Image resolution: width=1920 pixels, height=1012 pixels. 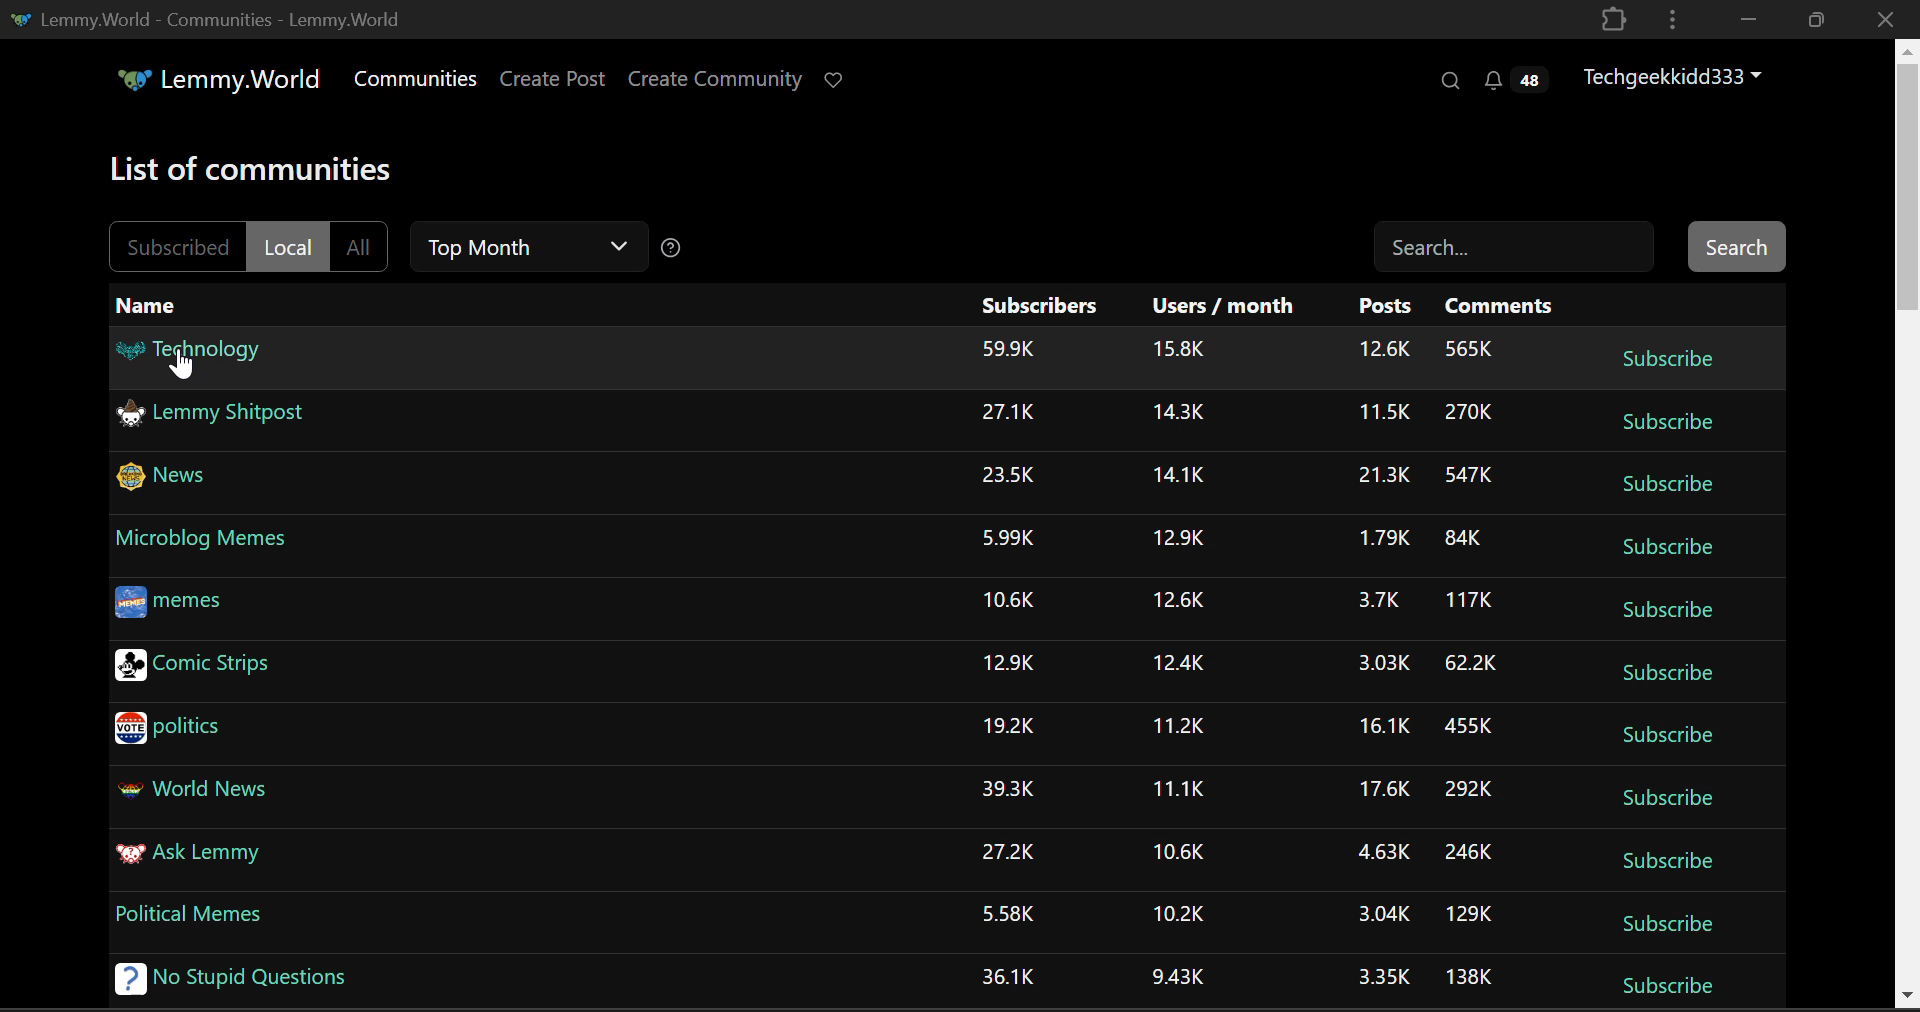 What do you see at coordinates (1672, 481) in the screenshot?
I see `Subscribe` at bounding box center [1672, 481].